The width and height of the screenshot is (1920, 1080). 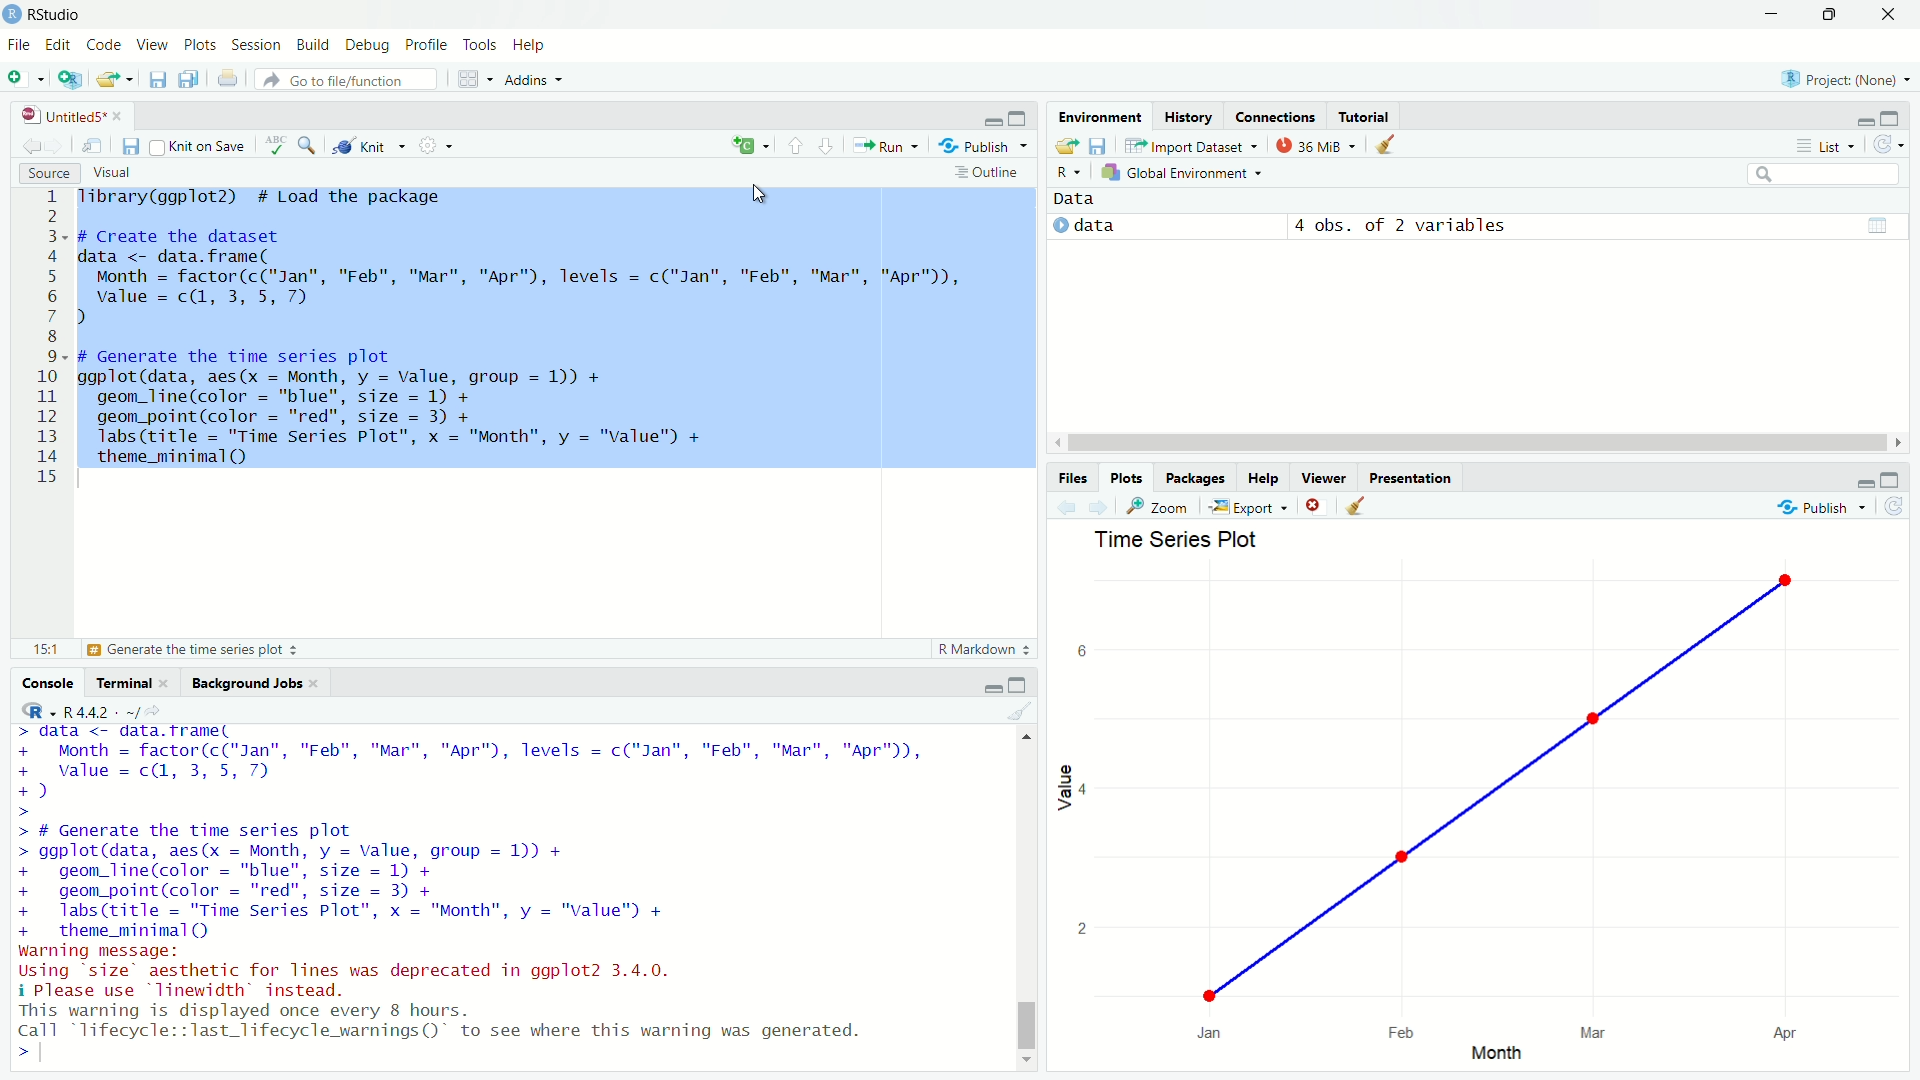 What do you see at coordinates (750, 145) in the screenshot?
I see `insert a new code chunk` at bounding box center [750, 145].